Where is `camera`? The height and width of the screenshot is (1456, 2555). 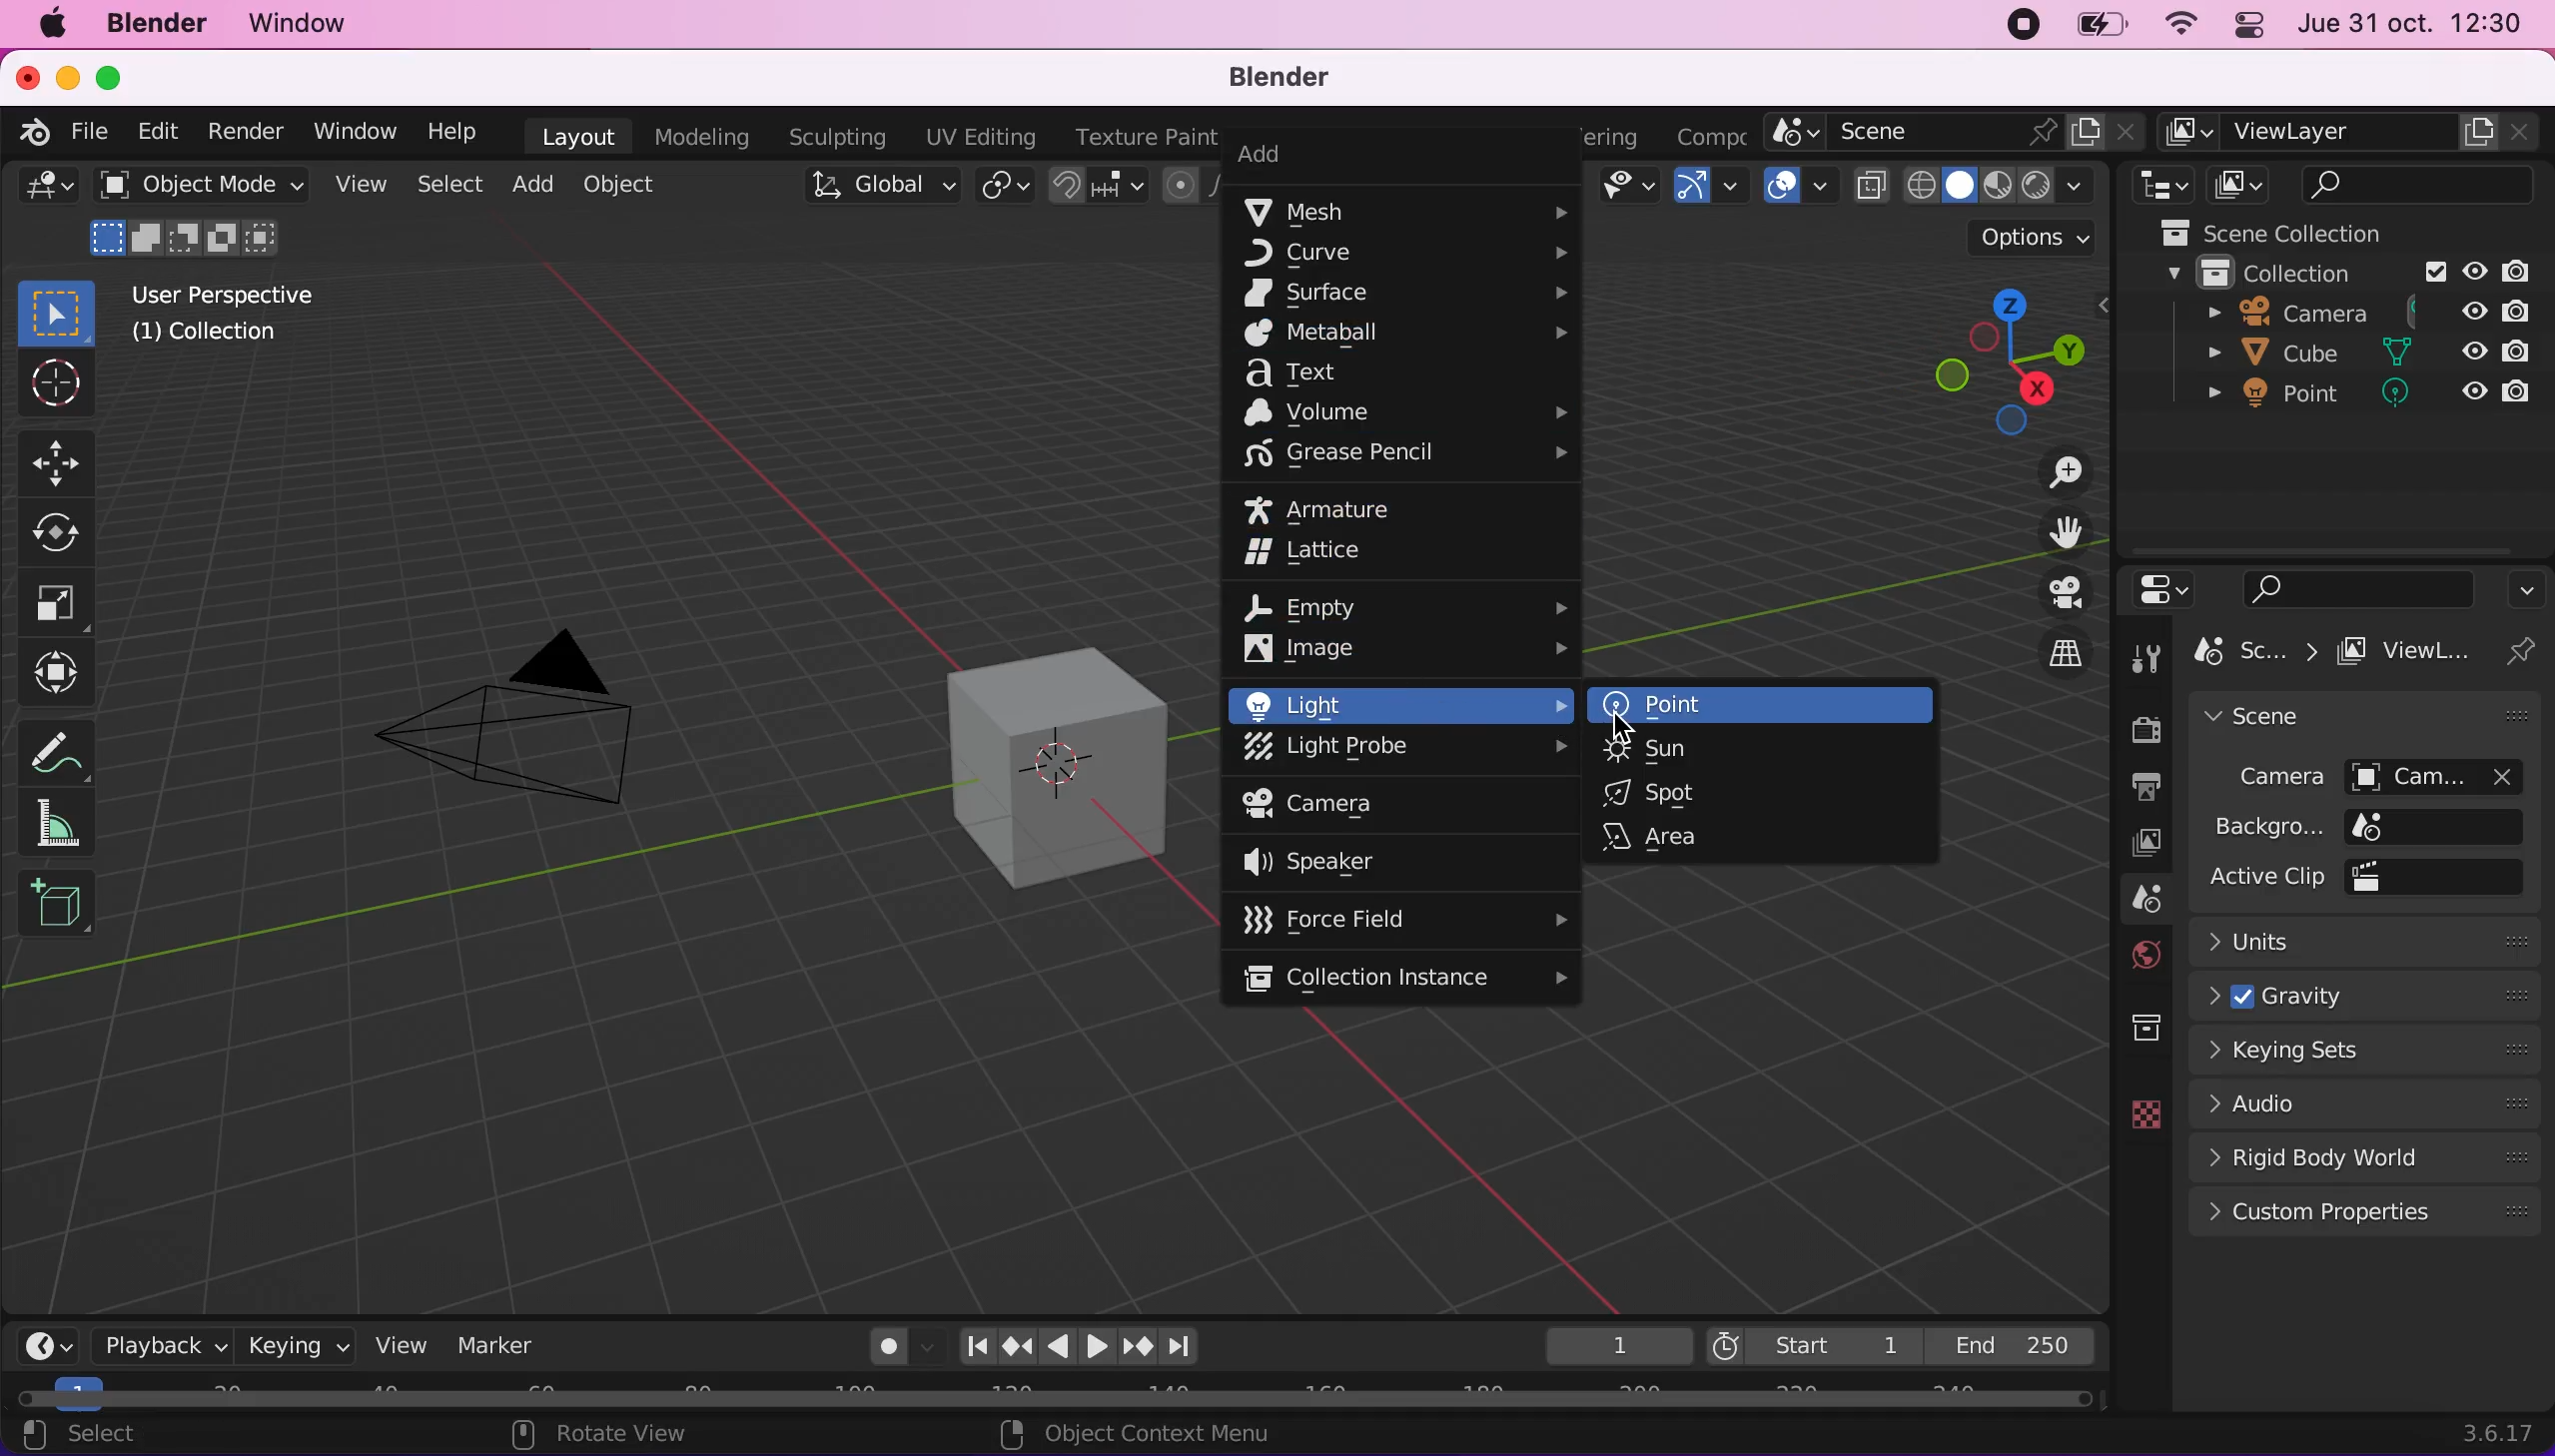 camera is located at coordinates (1344, 803).